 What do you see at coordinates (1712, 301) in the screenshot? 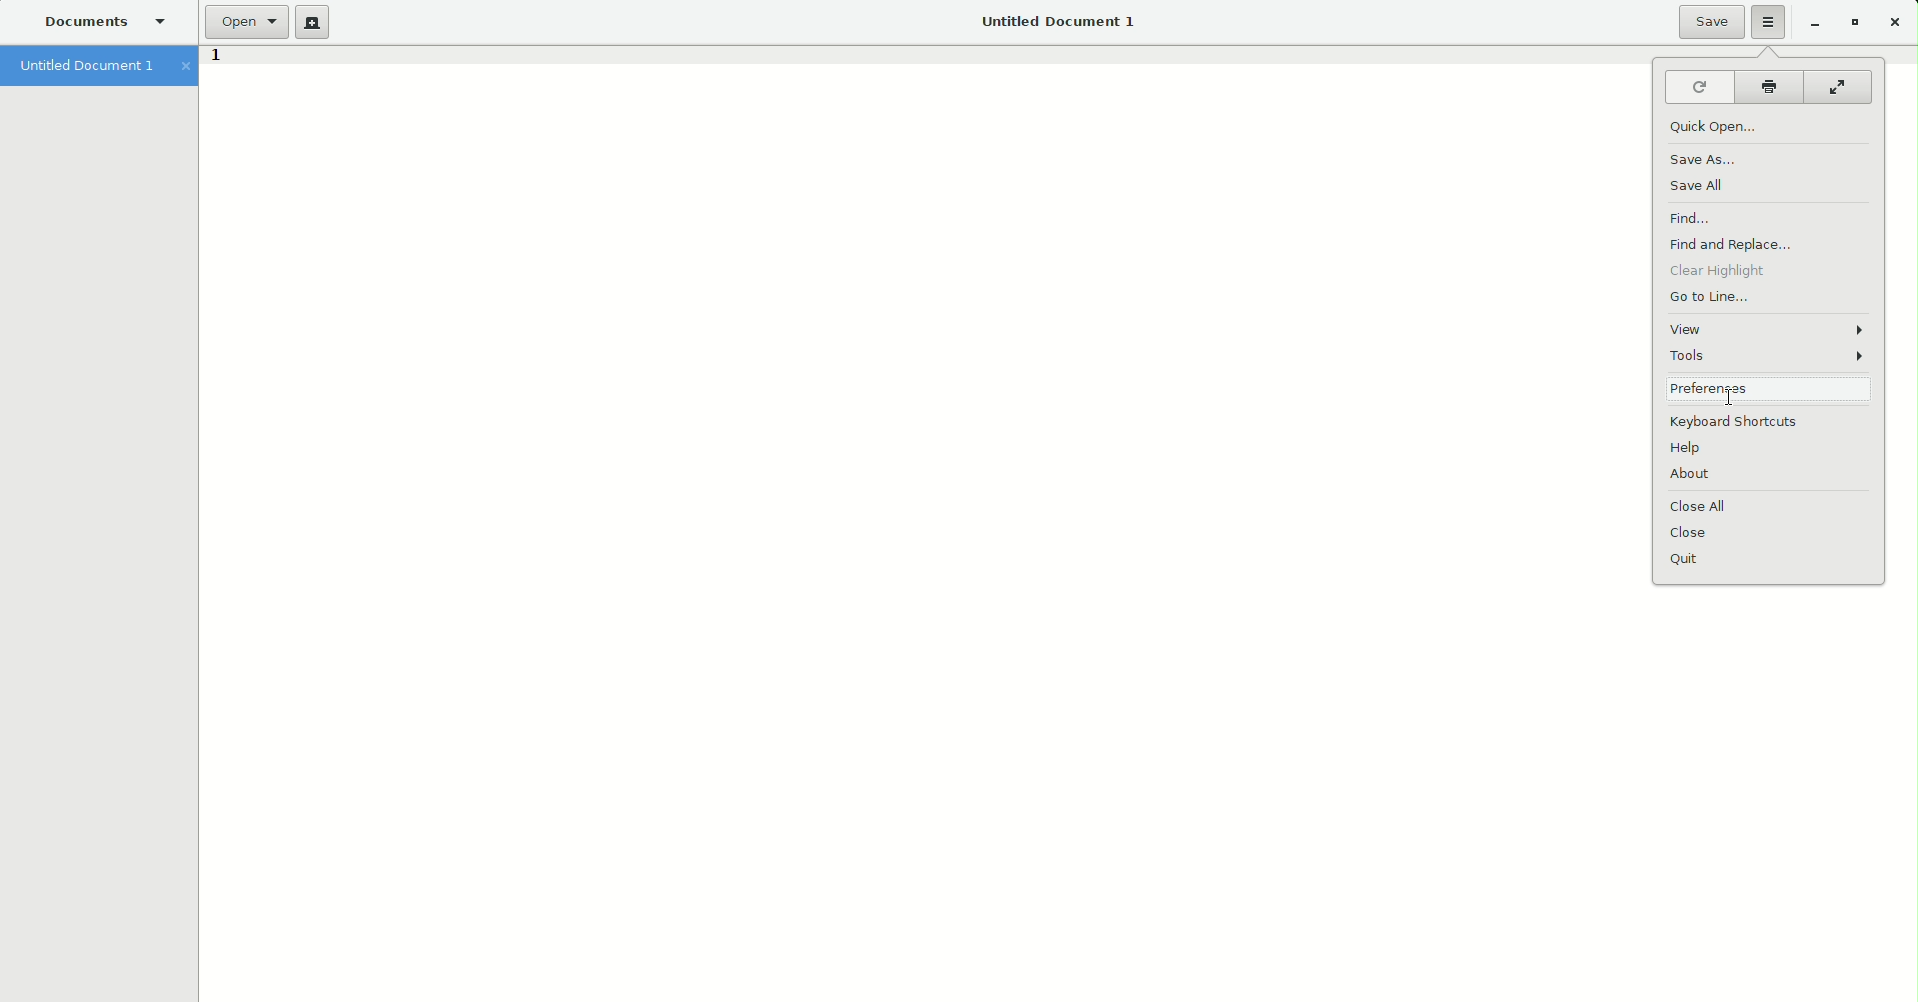
I see `Go to line` at bounding box center [1712, 301].